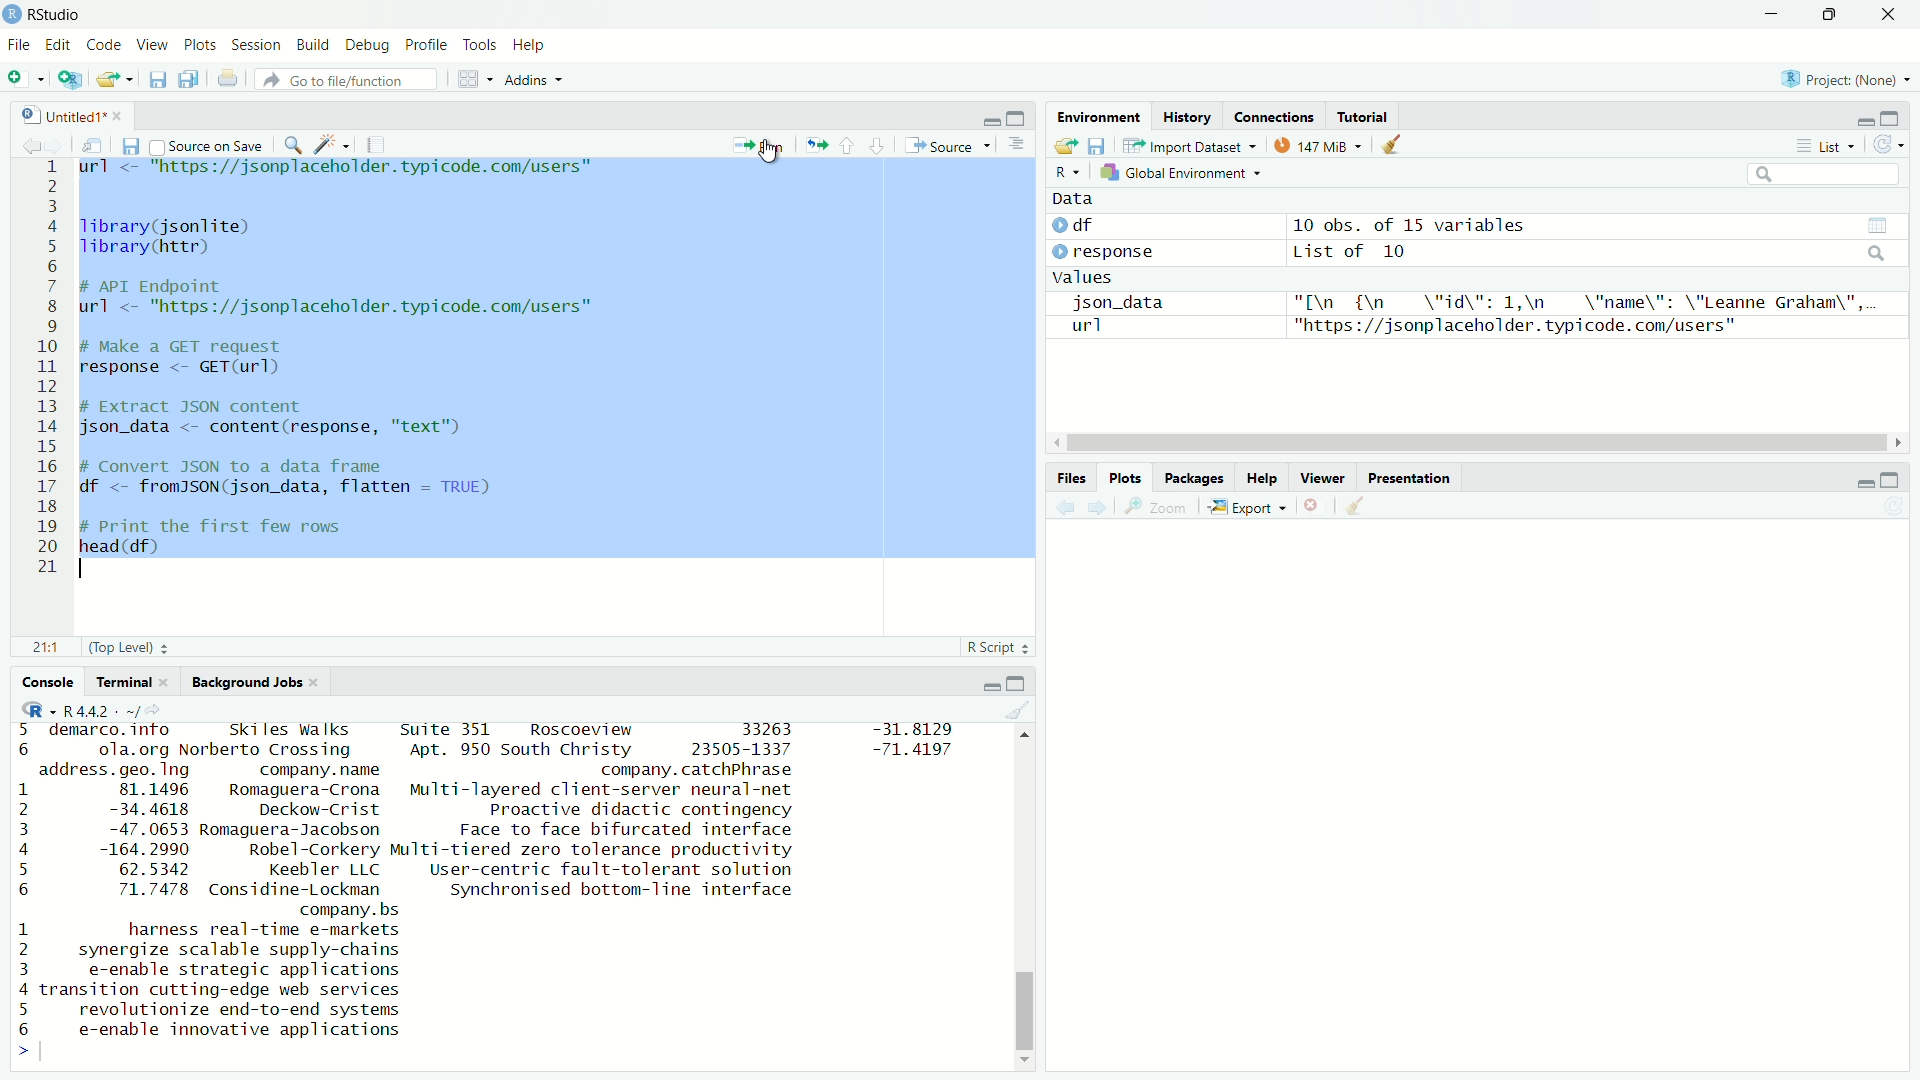 The width and height of the screenshot is (1920, 1080). I want to click on Code, so click(103, 46).